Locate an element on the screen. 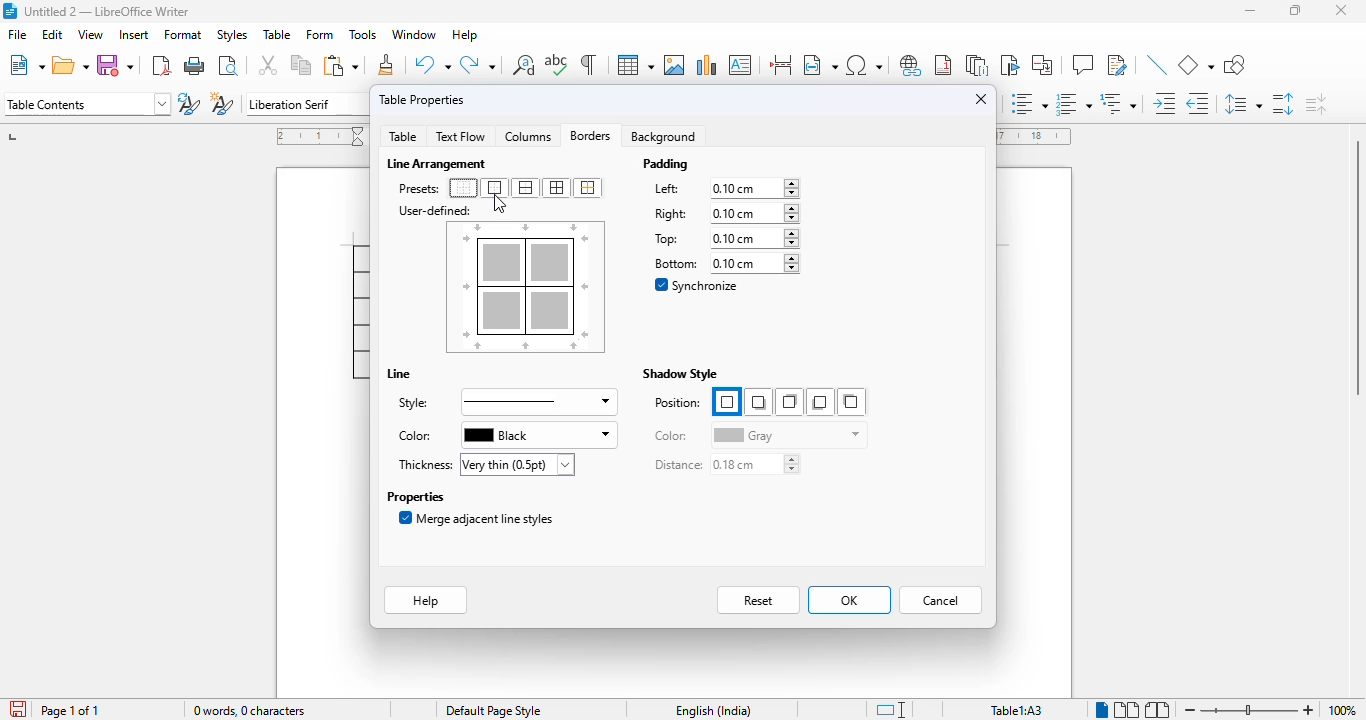 Image resolution: width=1366 pixels, height=720 pixels. outer border and horizontal lines is located at coordinates (525, 188).